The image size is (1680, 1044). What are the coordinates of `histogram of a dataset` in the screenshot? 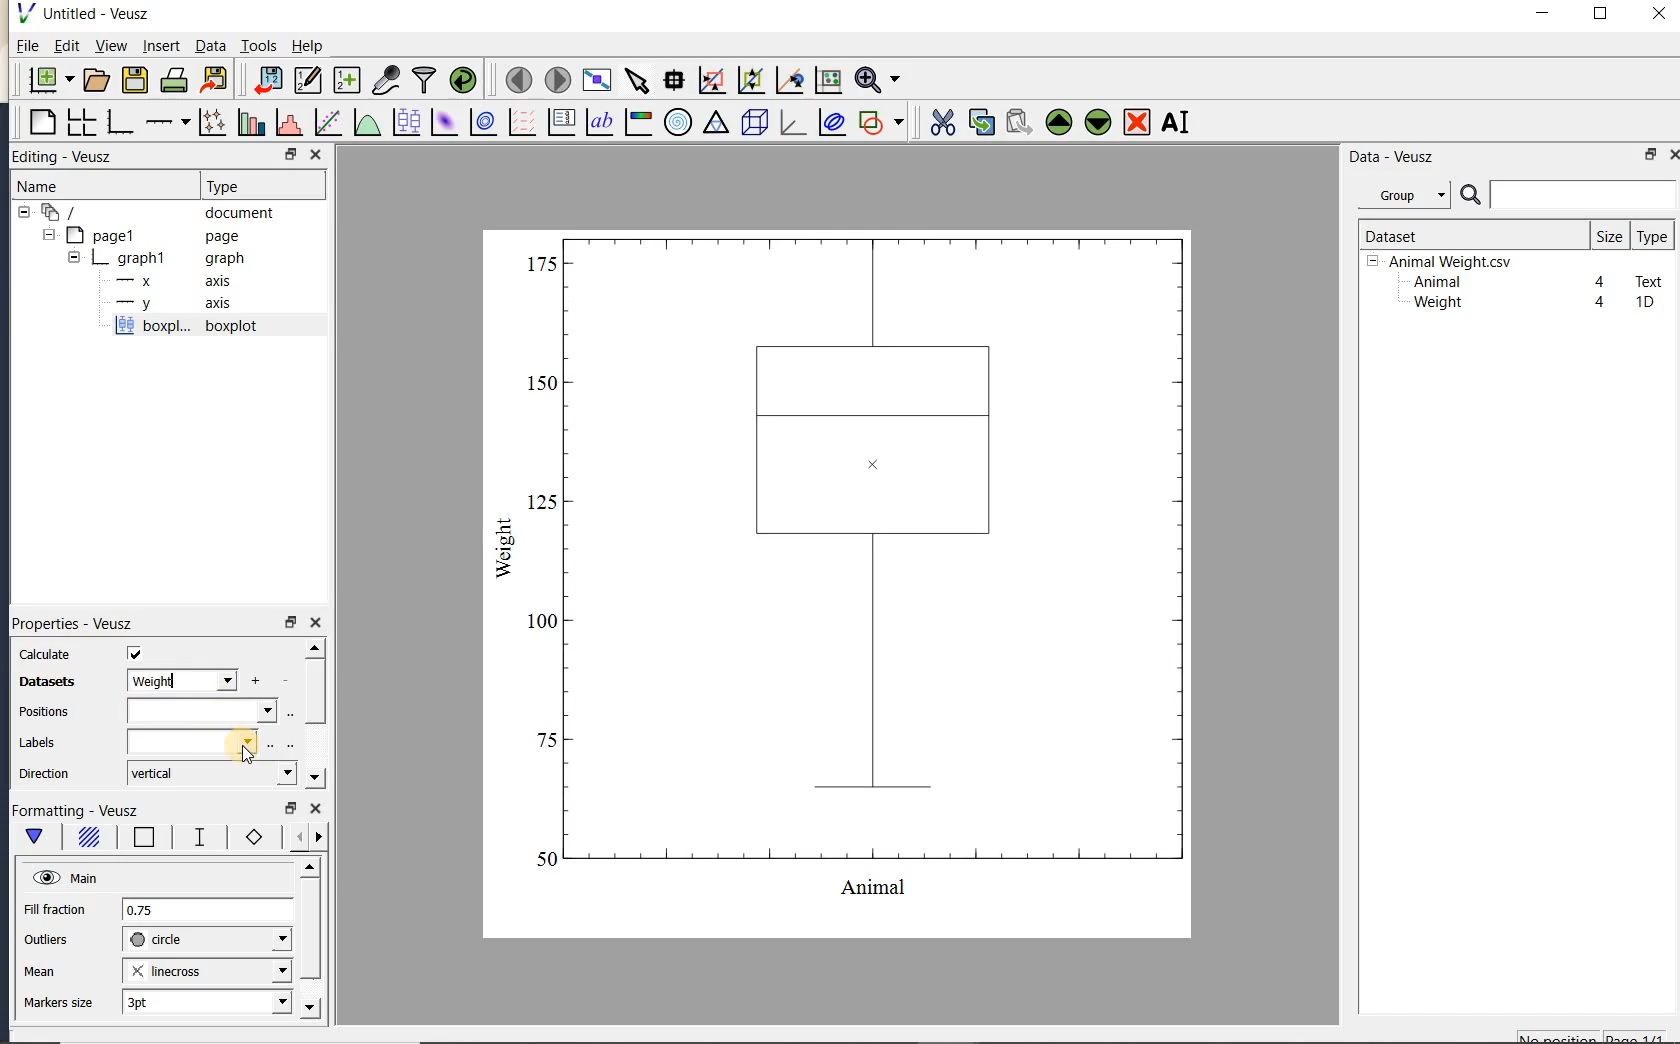 It's located at (288, 122).